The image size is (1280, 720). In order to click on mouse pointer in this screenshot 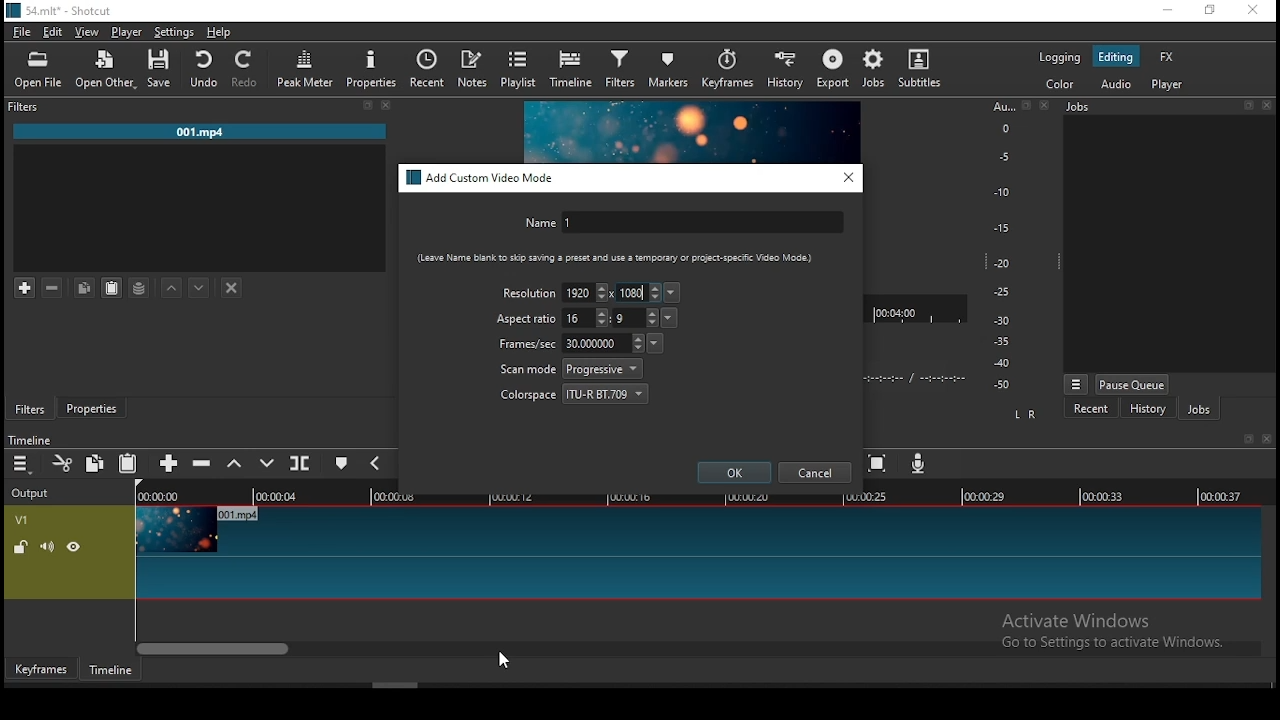, I will do `click(500, 660)`.